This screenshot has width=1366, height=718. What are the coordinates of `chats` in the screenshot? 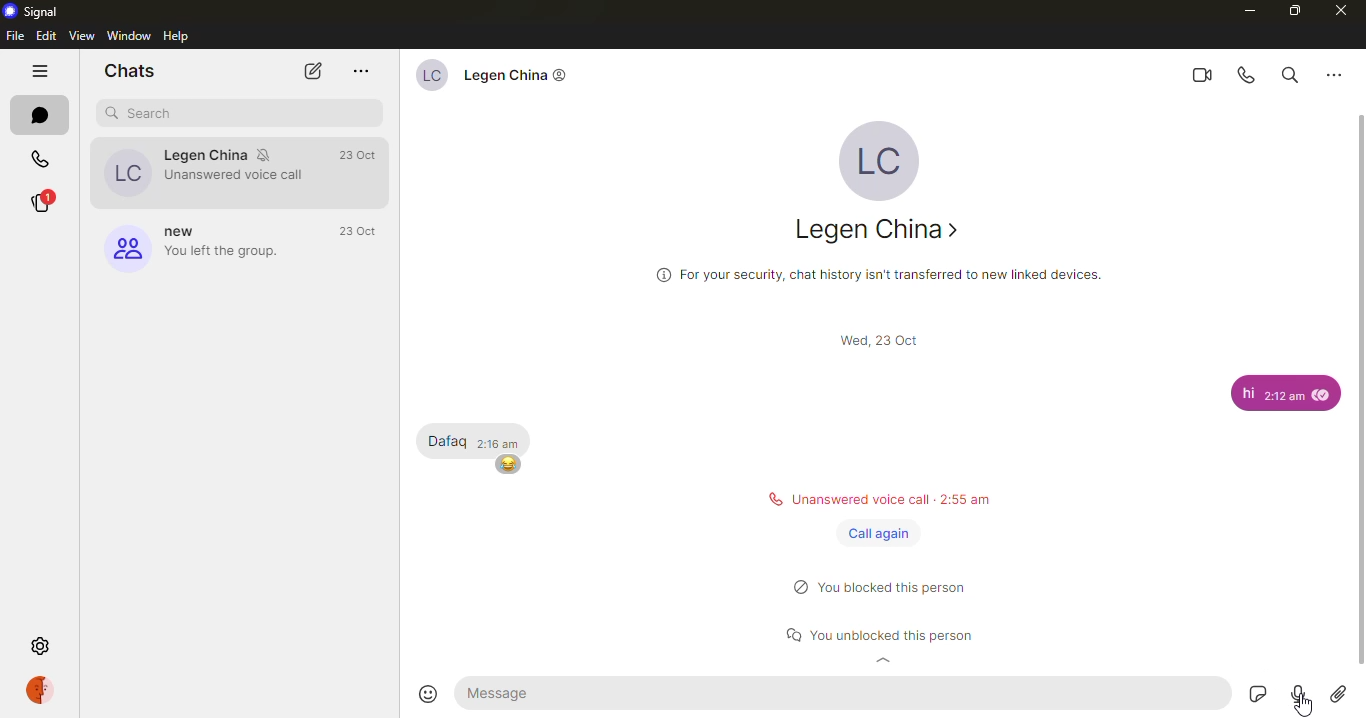 It's located at (129, 73).